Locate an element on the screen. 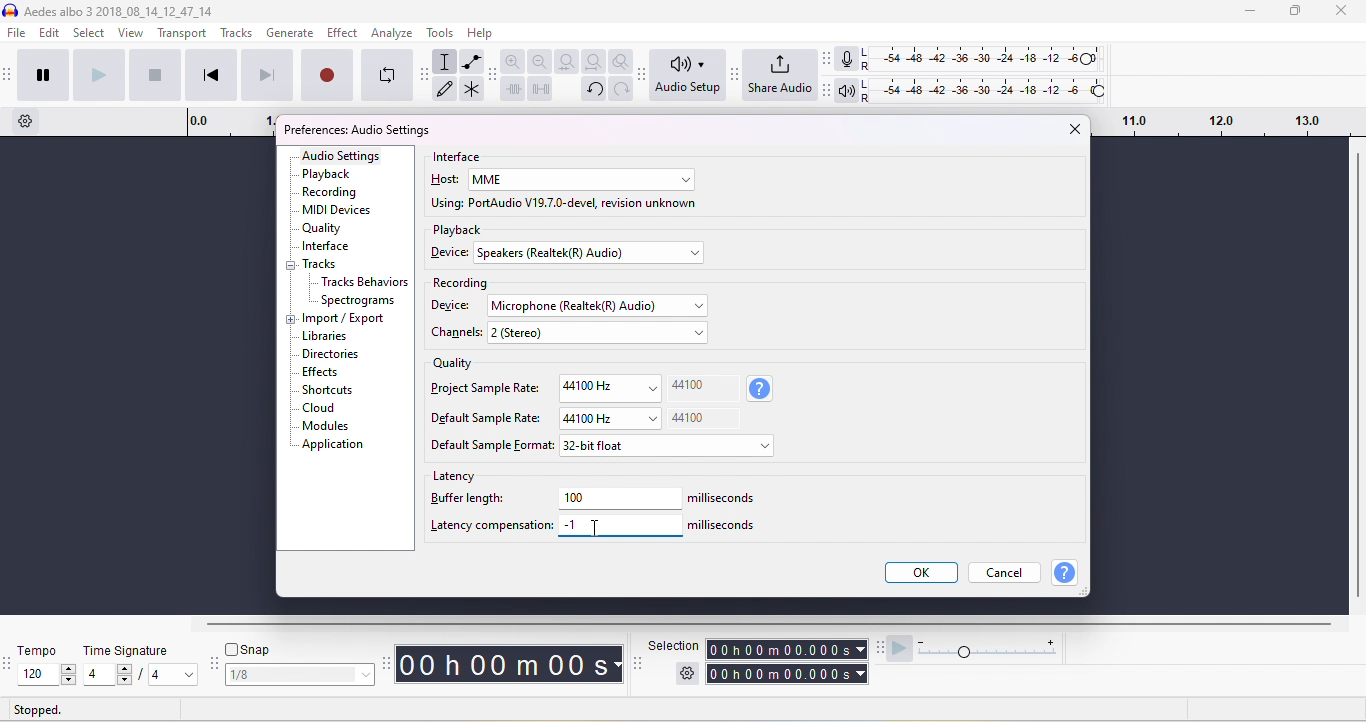 The height and width of the screenshot is (722, 1366). R is located at coordinates (869, 98).